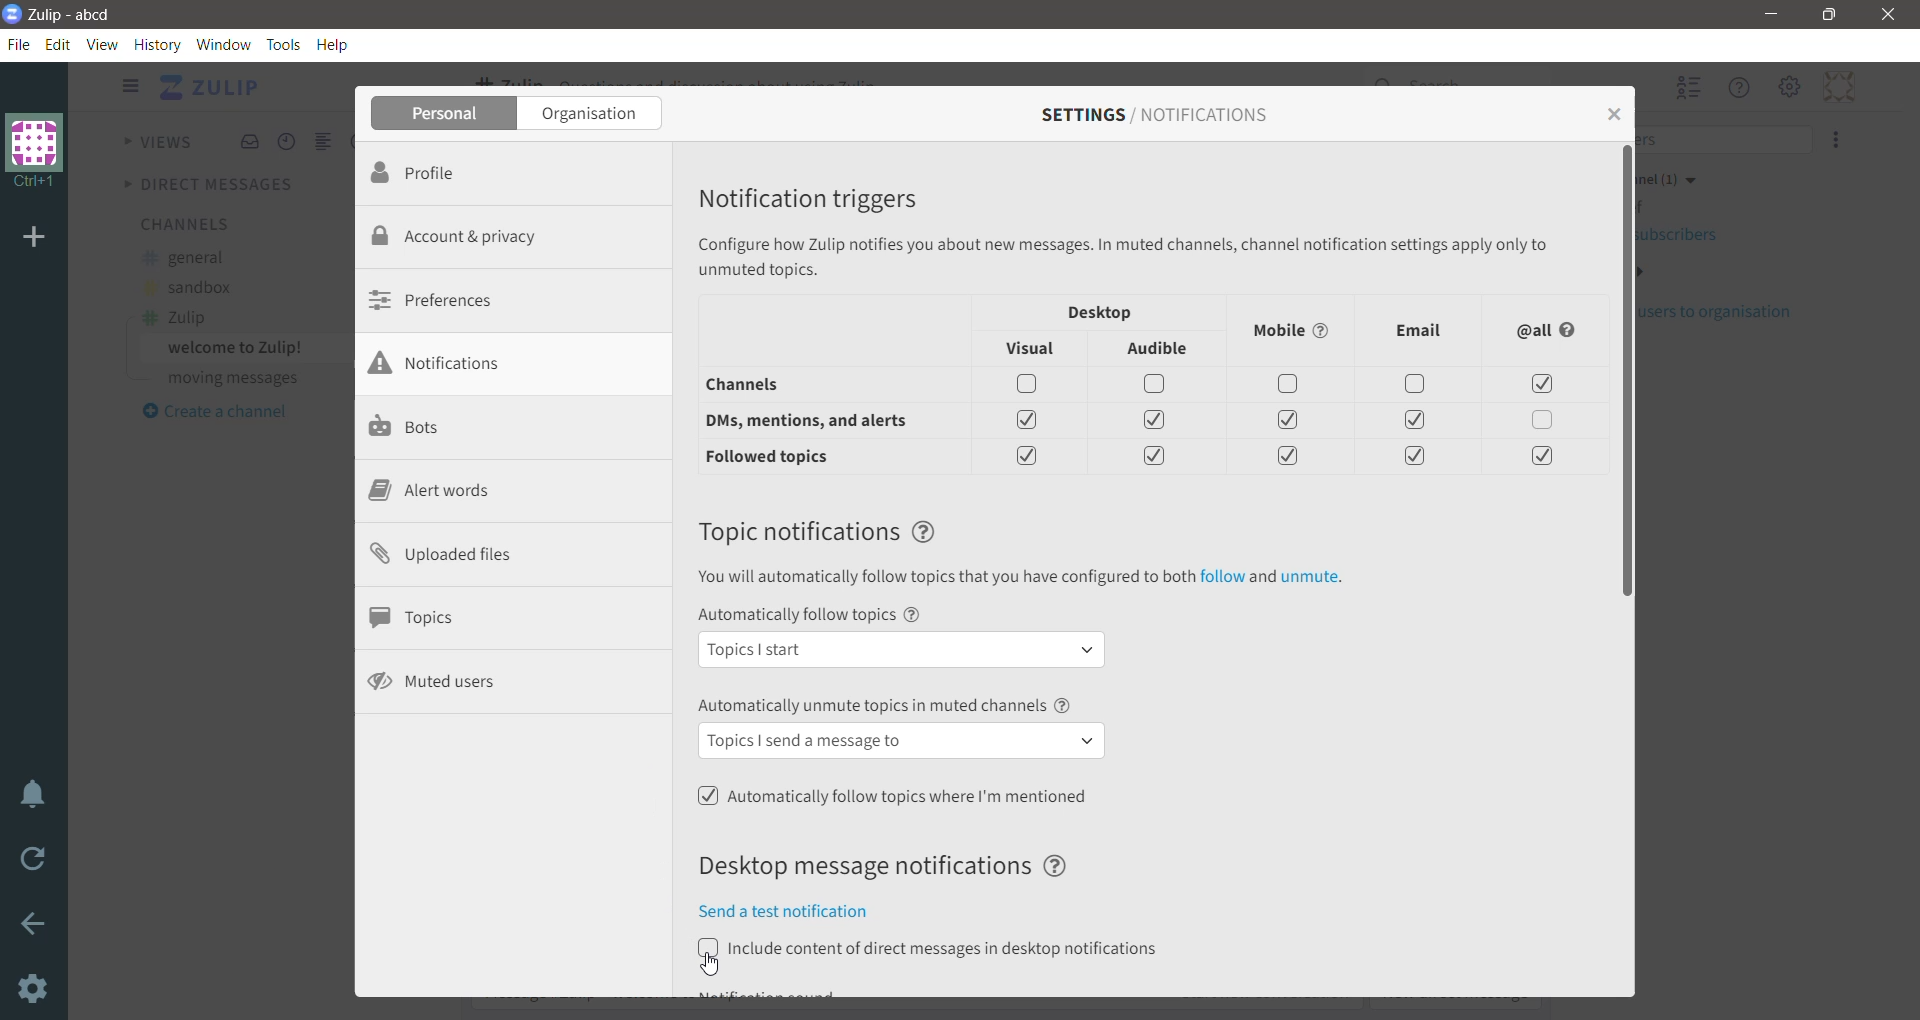 This screenshot has width=1920, height=1020. I want to click on audible, so click(1161, 351).